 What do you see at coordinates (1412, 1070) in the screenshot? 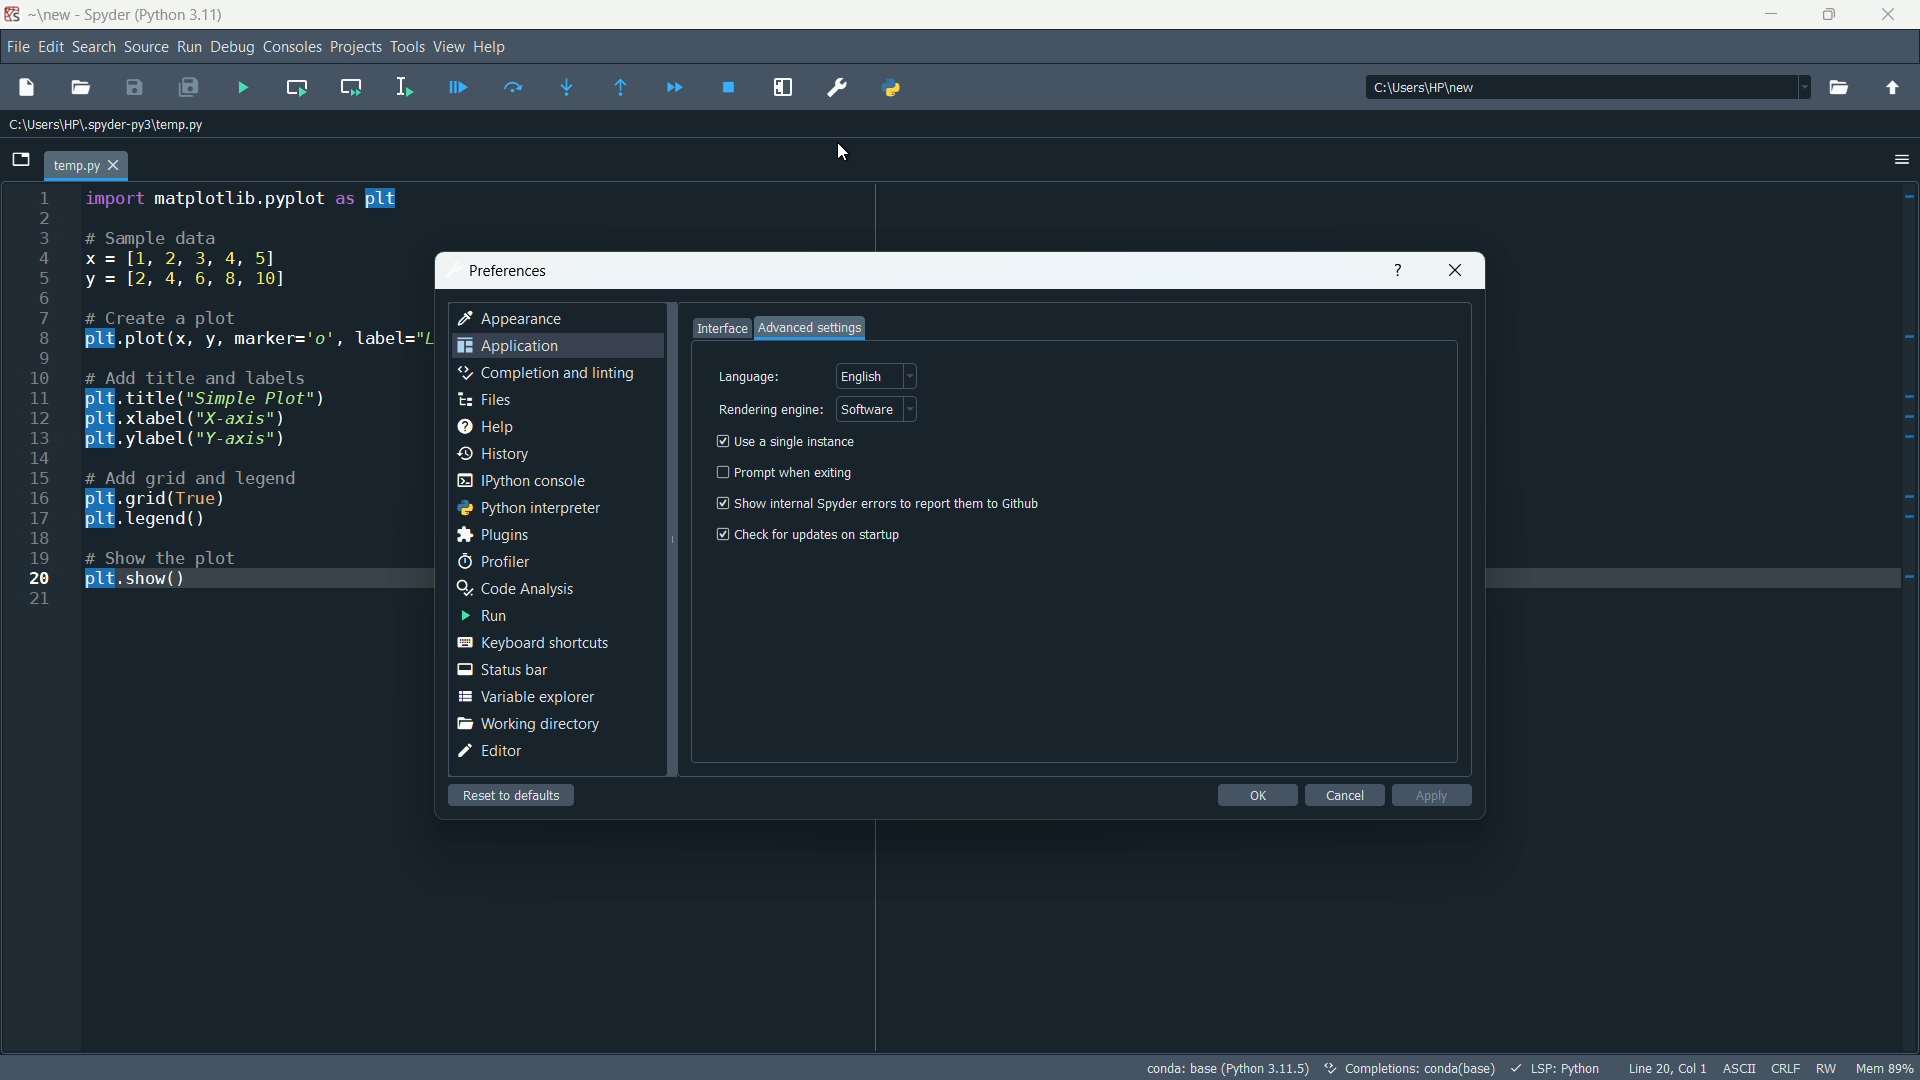
I see `text` at bounding box center [1412, 1070].